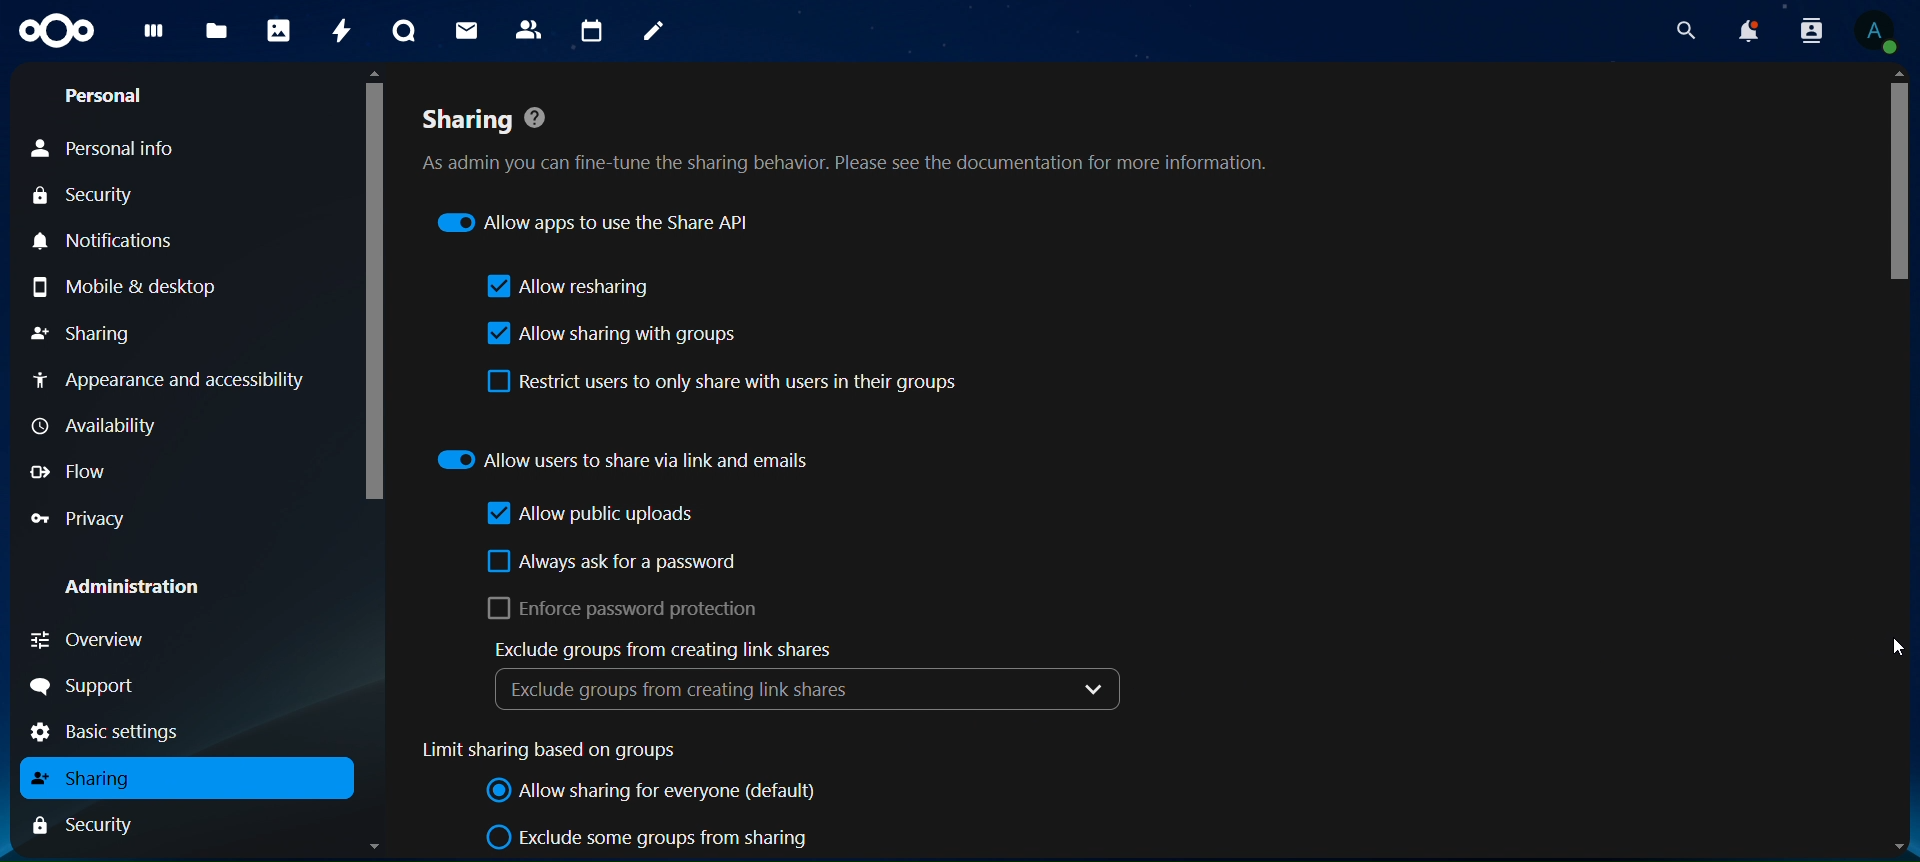 The image size is (1920, 862). What do you see at coordinates (84, 778) in the screenshot?
I see `sharing` at bounding box center [84, 778].